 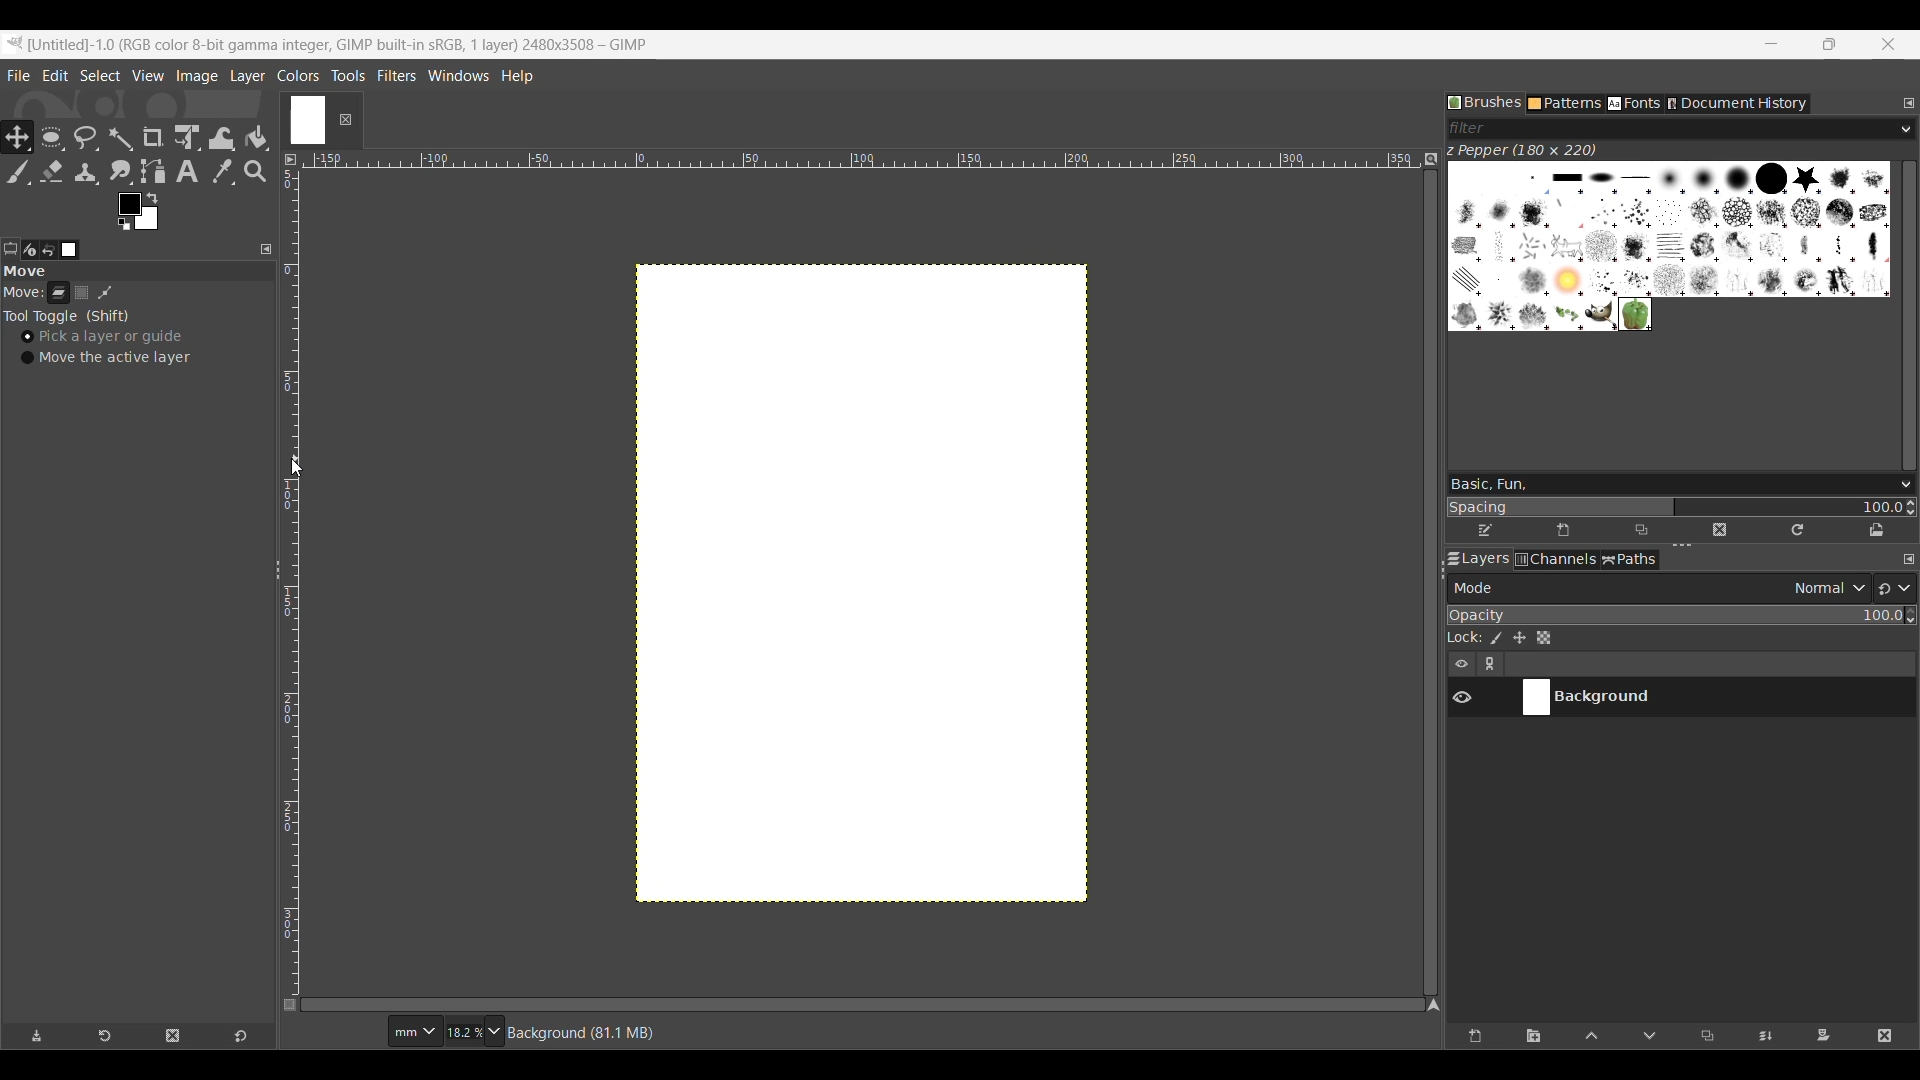 I want to click on Toggle quick mask on/off, so click(x=291, y=1006).